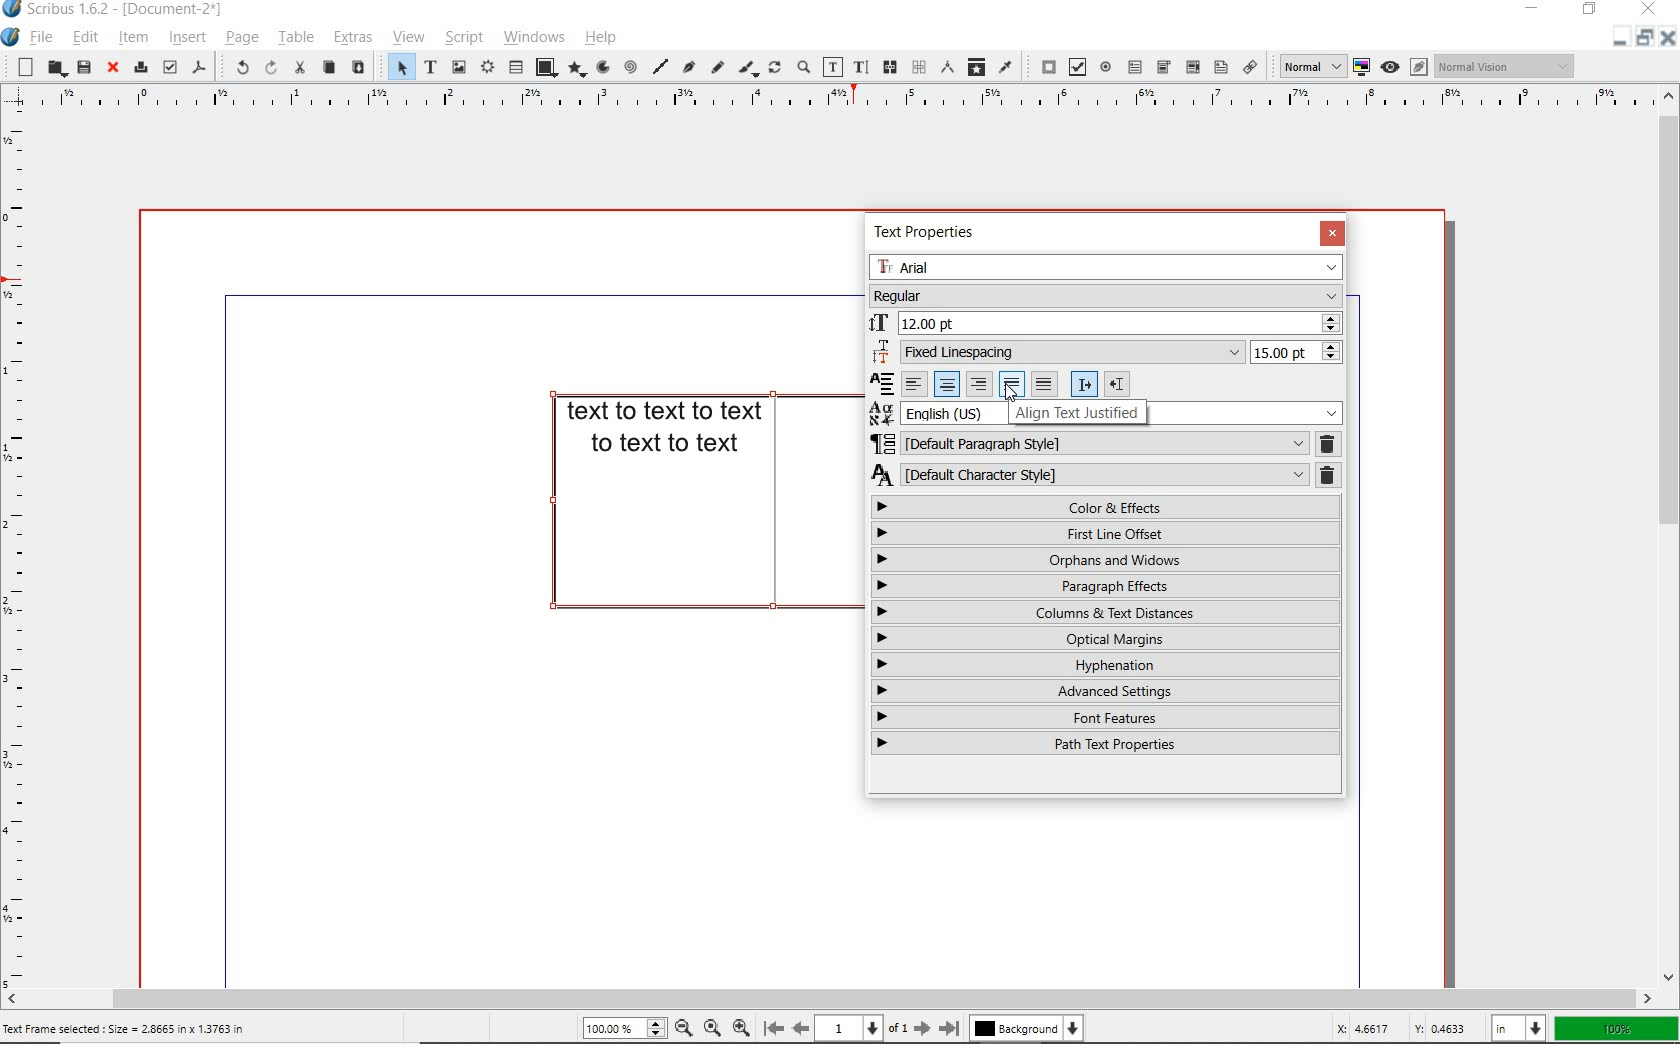 This screenshot has height=1044, width=1680. I want to click on unlink text frames, so click(918, 68).